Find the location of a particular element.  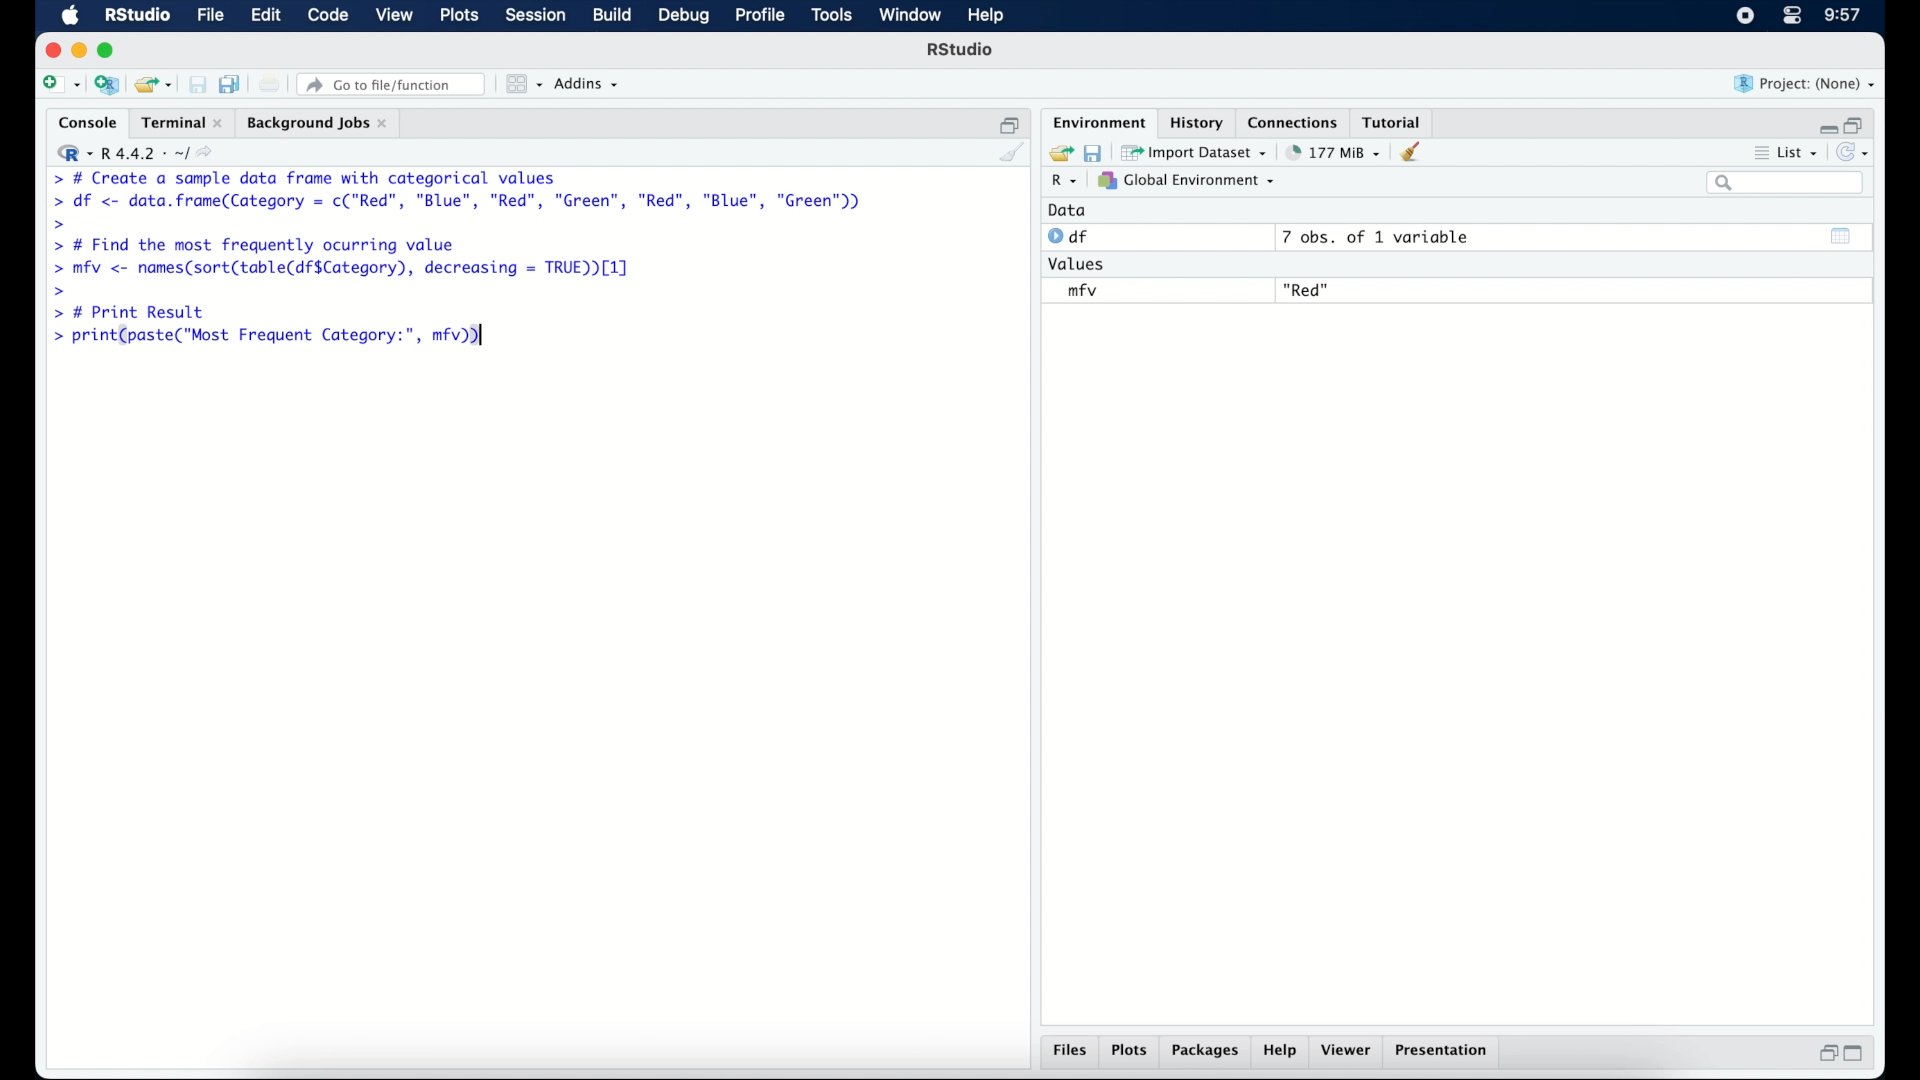

list is located at coordinates (1801, 151).